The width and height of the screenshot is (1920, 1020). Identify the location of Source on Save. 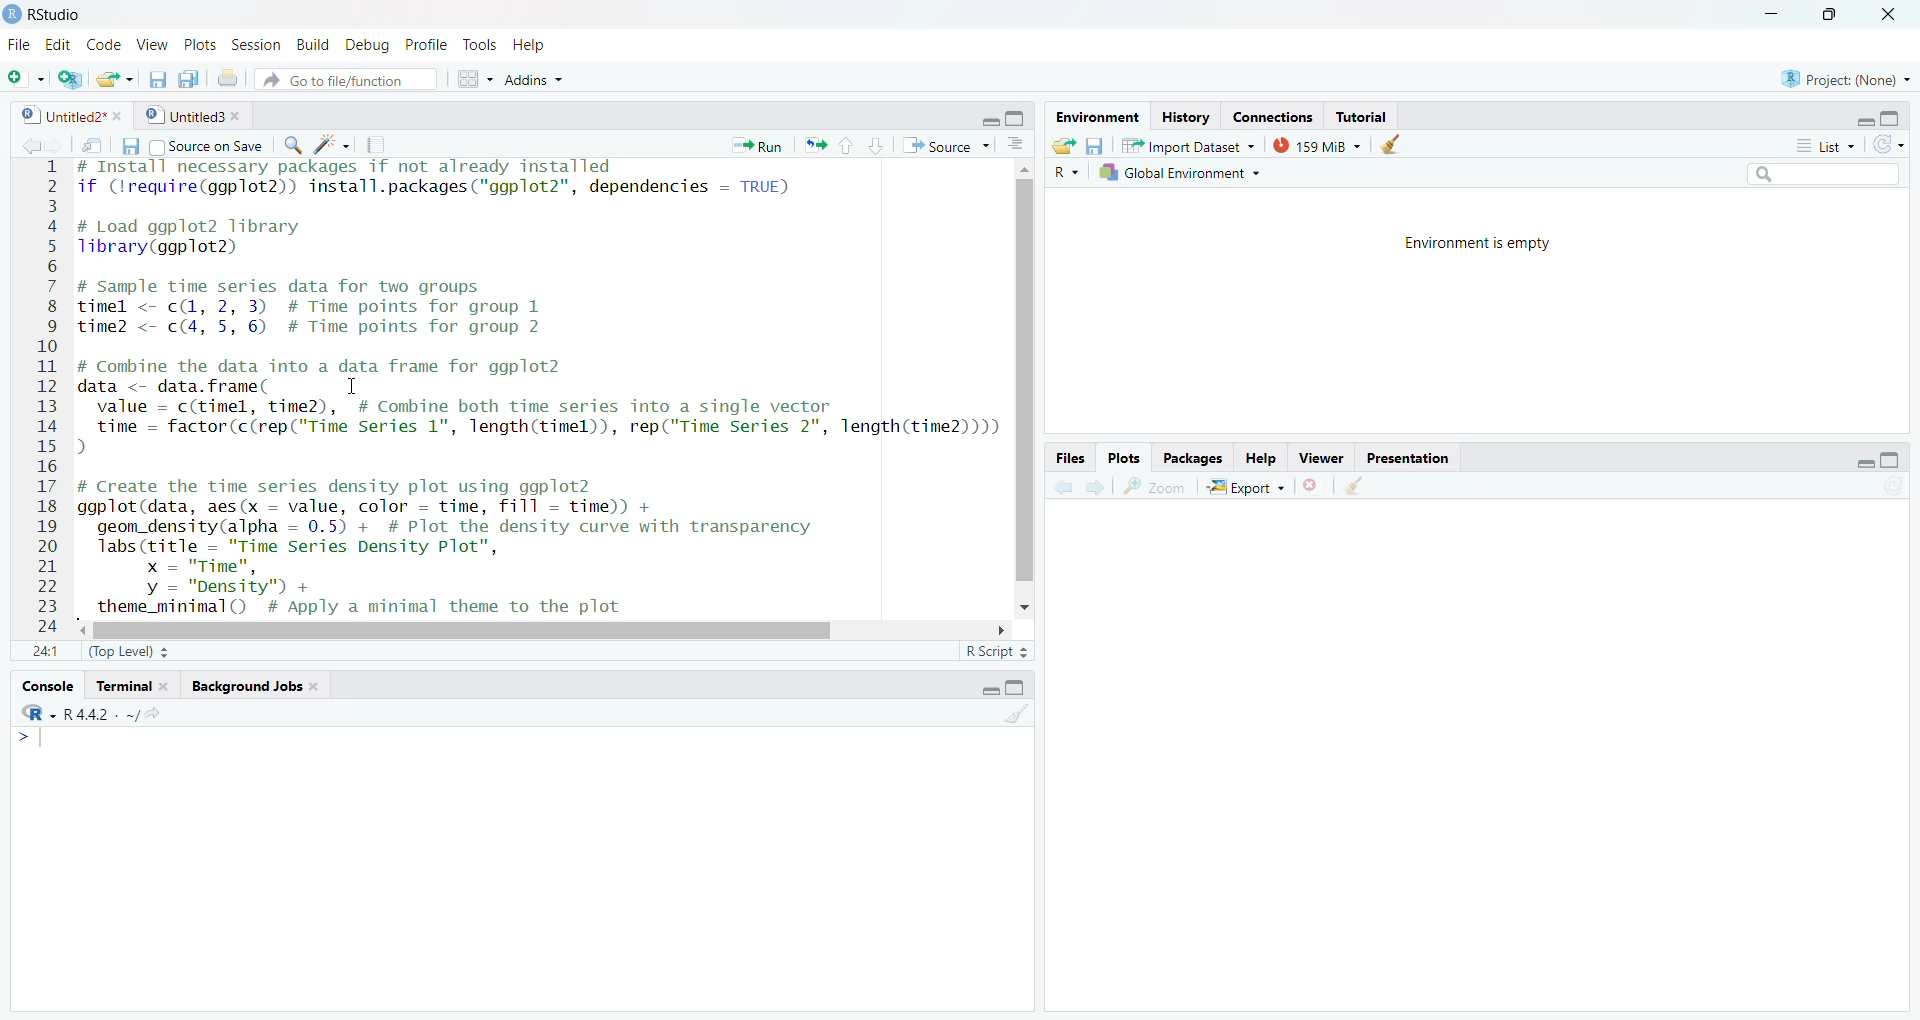
(205, 147).